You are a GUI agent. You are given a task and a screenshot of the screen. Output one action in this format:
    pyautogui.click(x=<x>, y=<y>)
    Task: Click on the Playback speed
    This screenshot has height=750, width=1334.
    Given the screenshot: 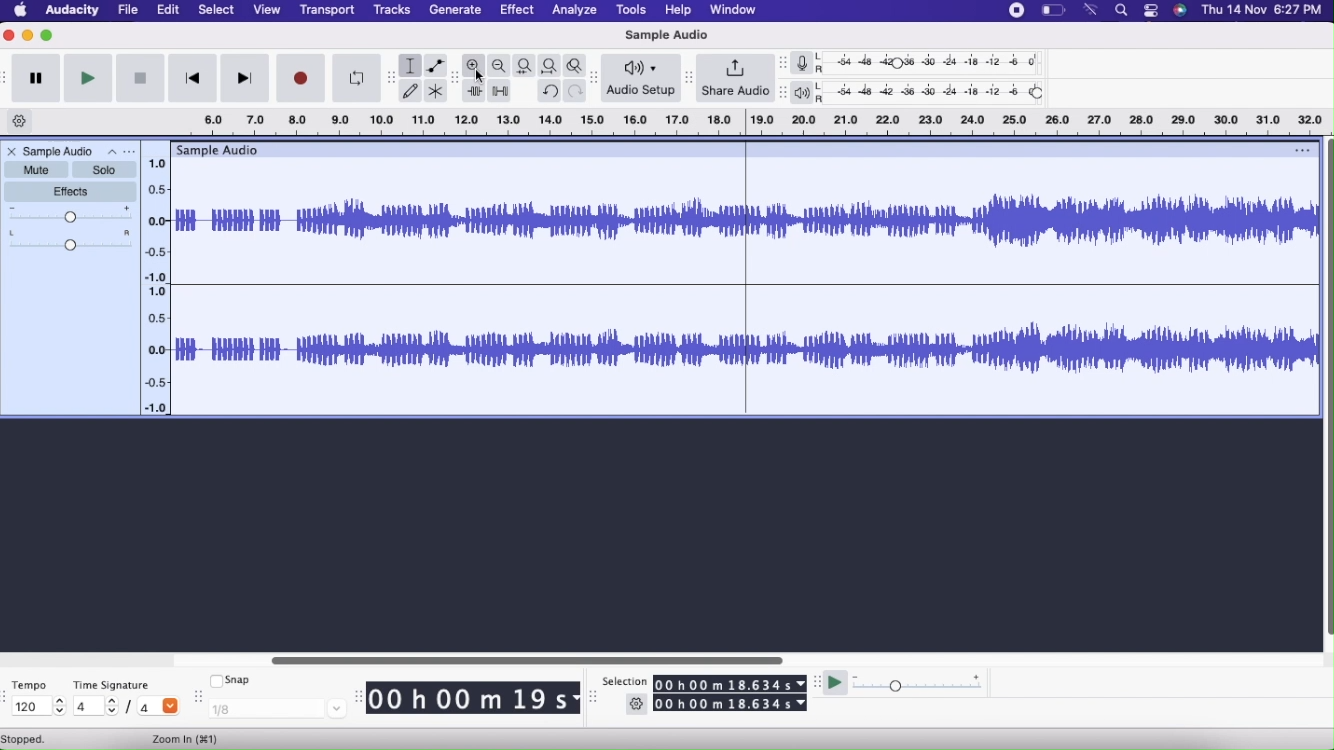 What is the action you would take?
    pyautogui.click(x=924, y=684)
    